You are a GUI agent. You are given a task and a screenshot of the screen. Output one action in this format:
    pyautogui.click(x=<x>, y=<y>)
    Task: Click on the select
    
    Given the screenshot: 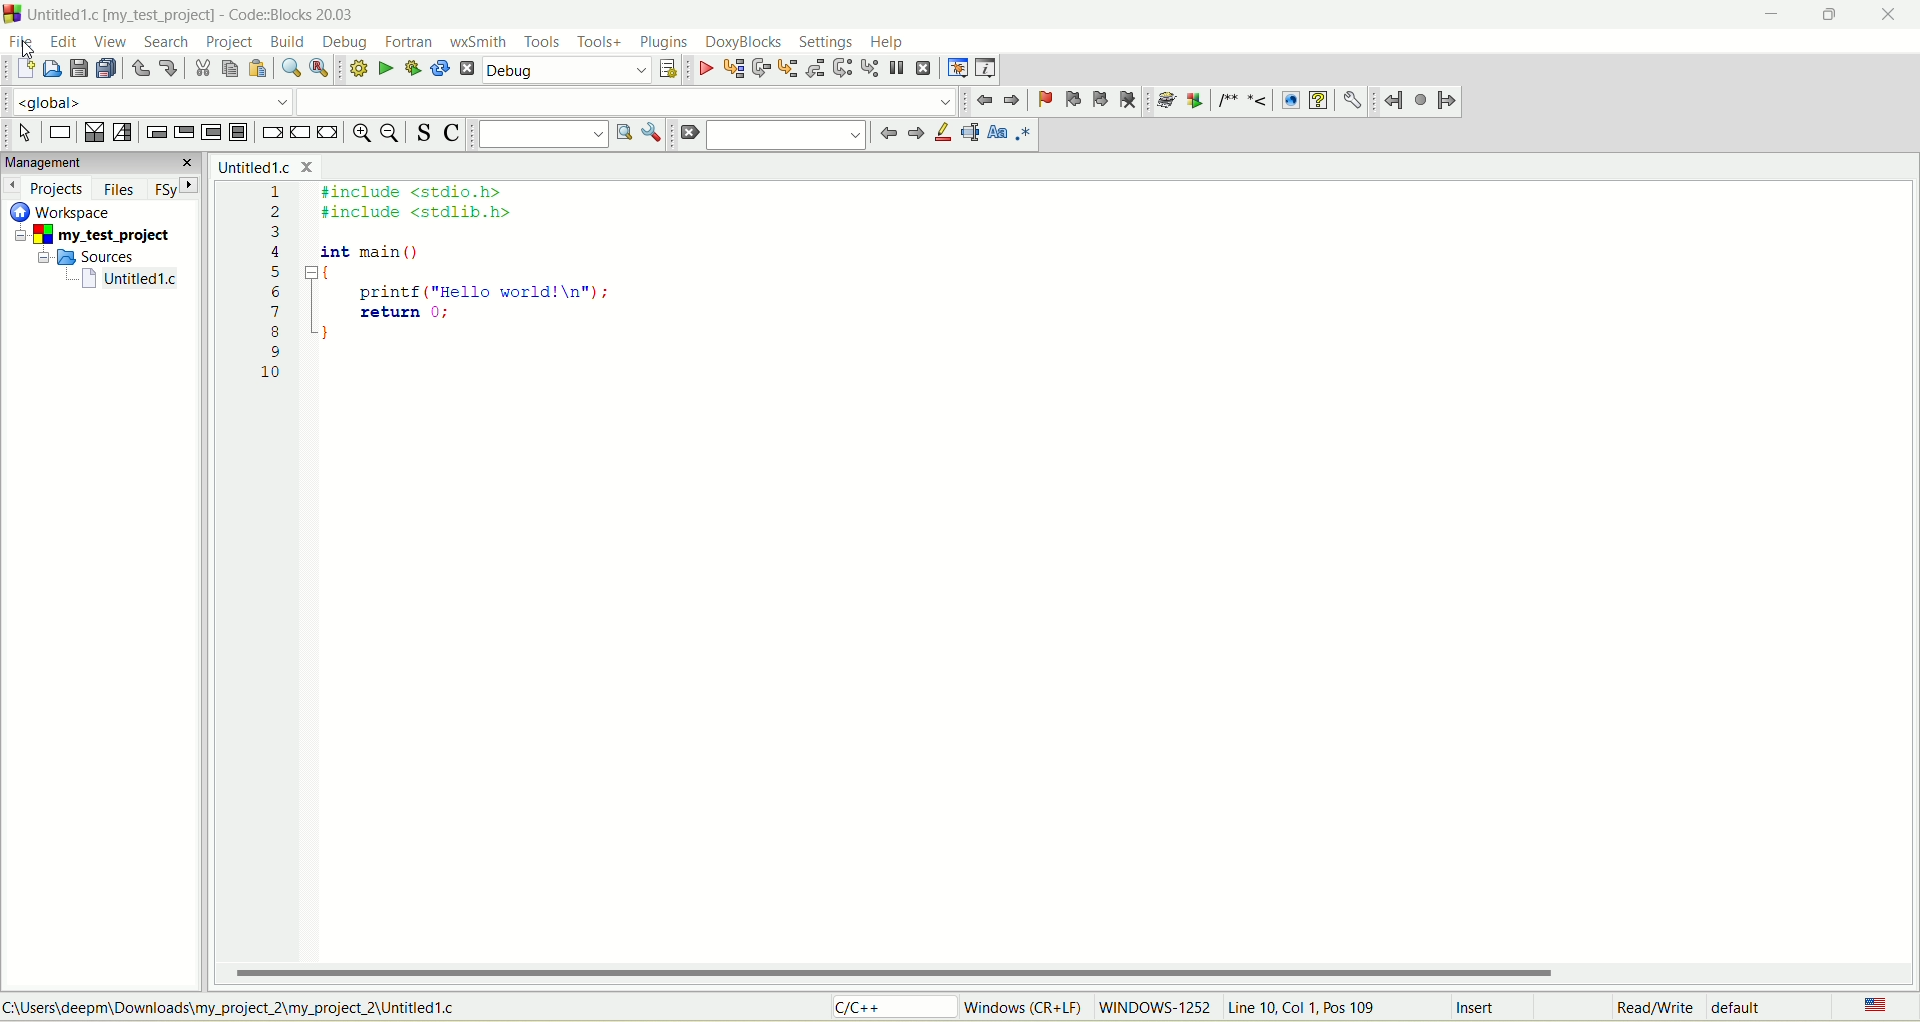 What is the action you would take?
    pyautogui.click(x=25, y=133)
    